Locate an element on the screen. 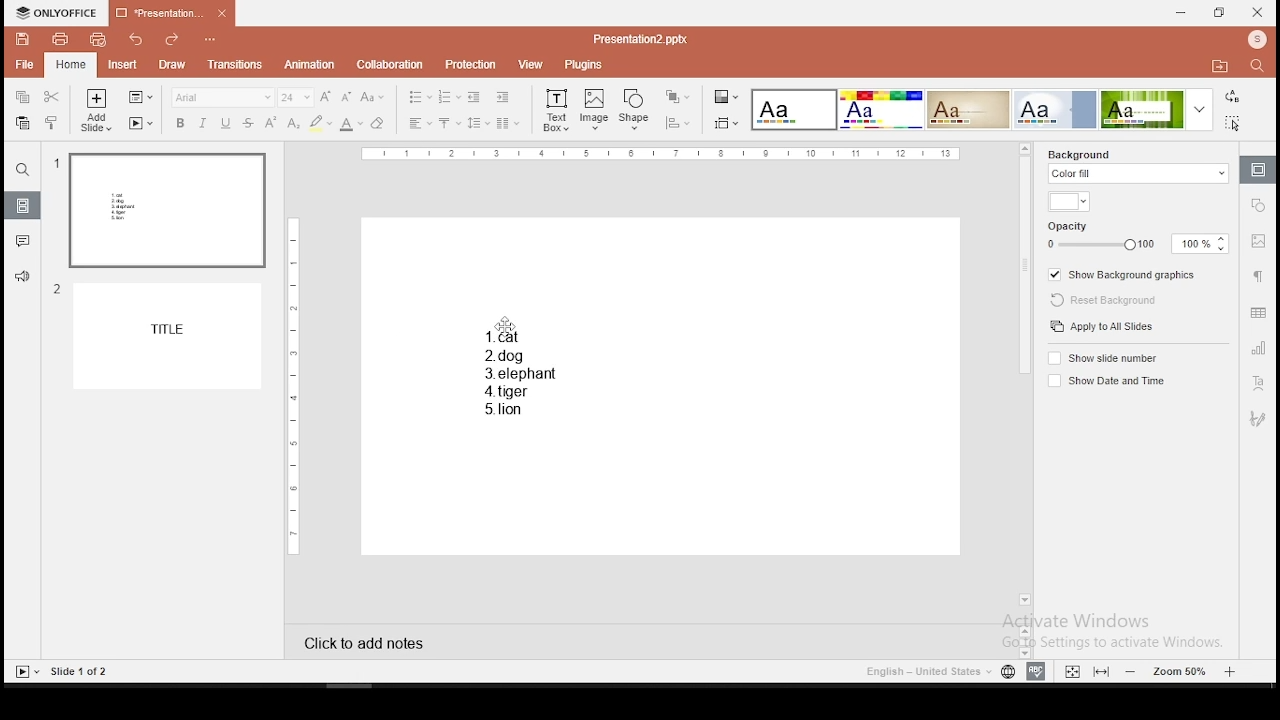 This screenshot has height=720, width=1280. animation is located at coordinates (311, 65).